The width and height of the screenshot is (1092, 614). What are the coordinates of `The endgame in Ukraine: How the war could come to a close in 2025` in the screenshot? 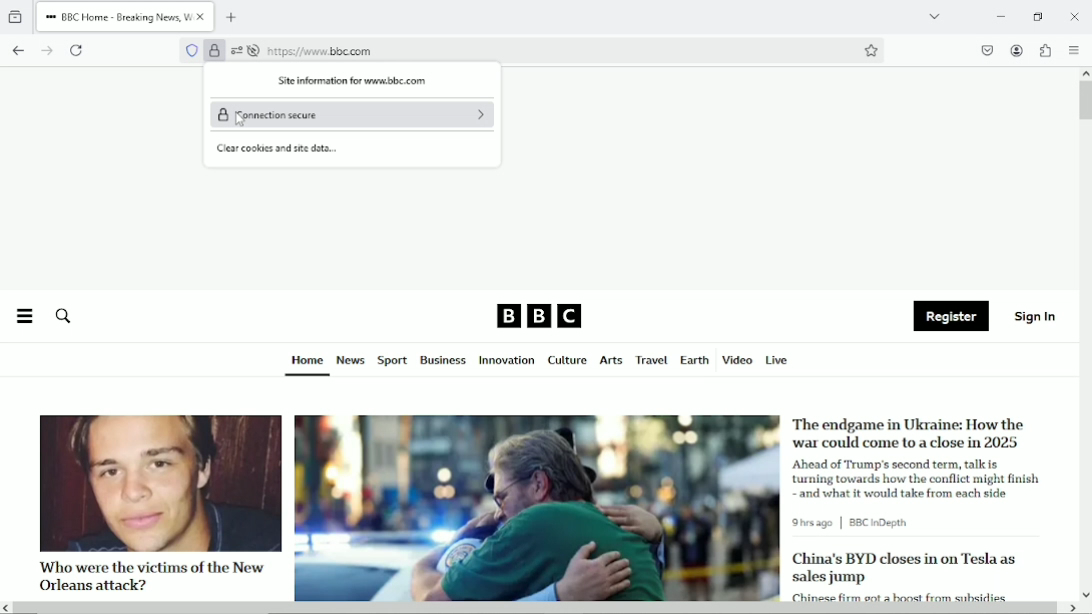 It's located at (911, 433).